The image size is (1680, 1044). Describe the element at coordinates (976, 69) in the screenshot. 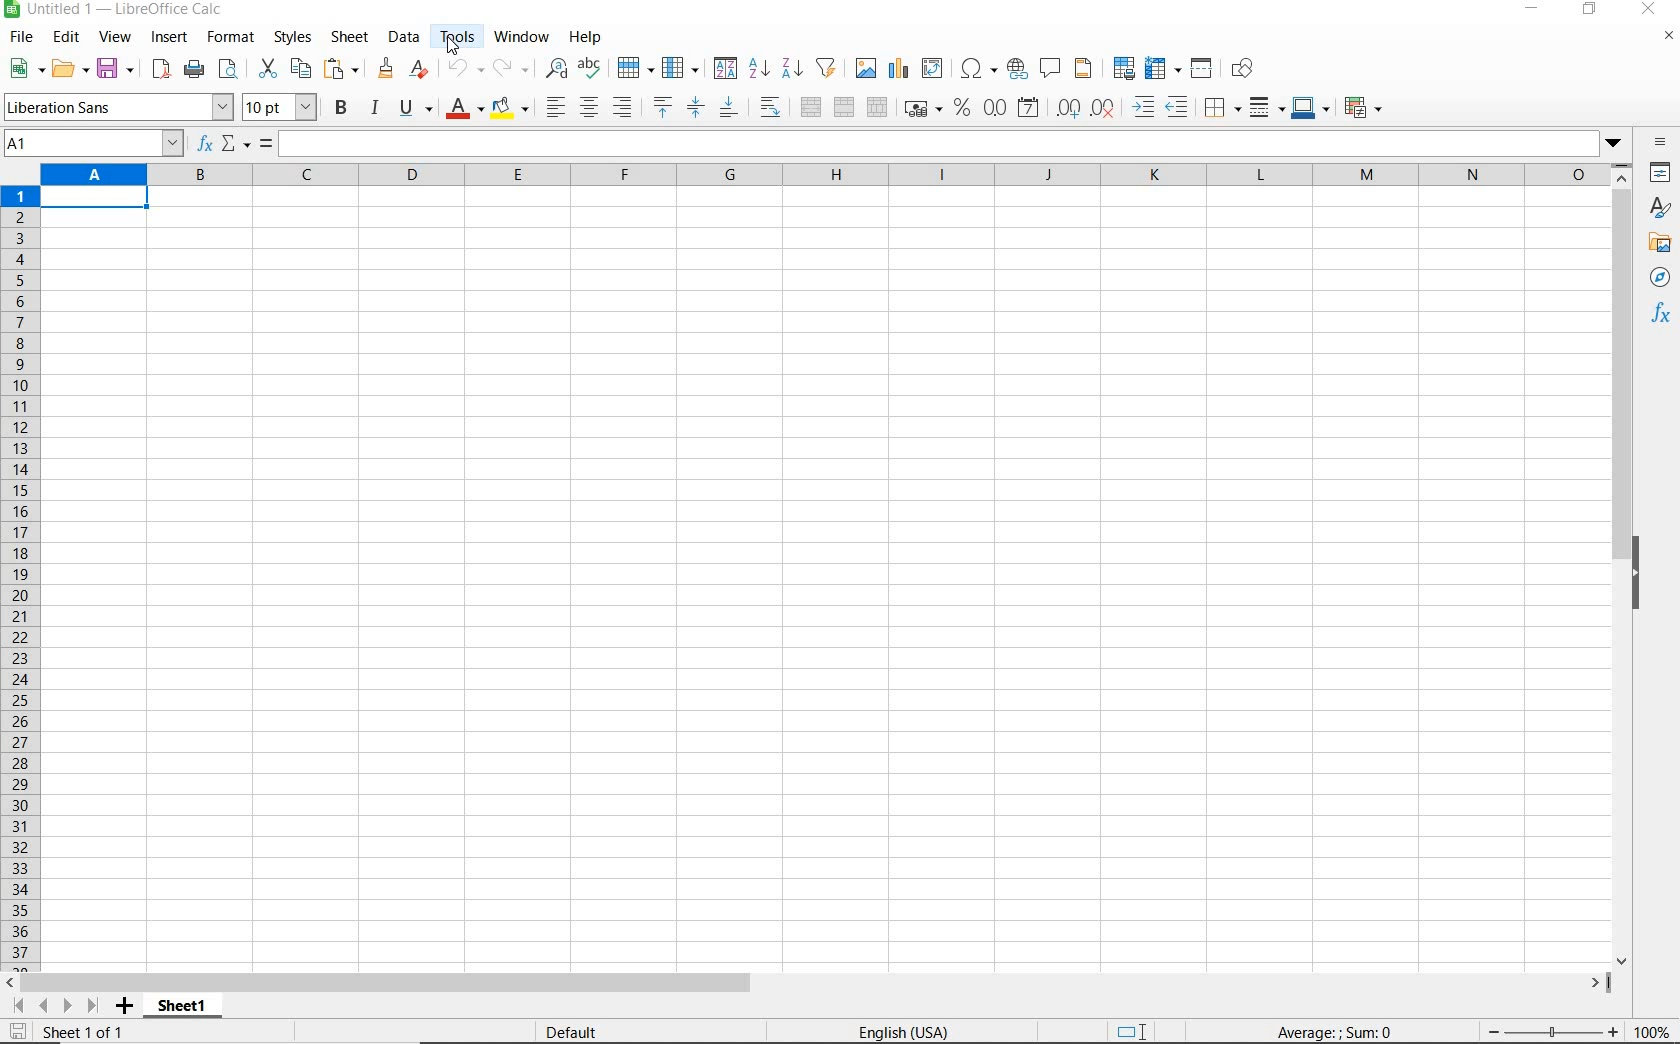

I see `insert special characters` at that location.